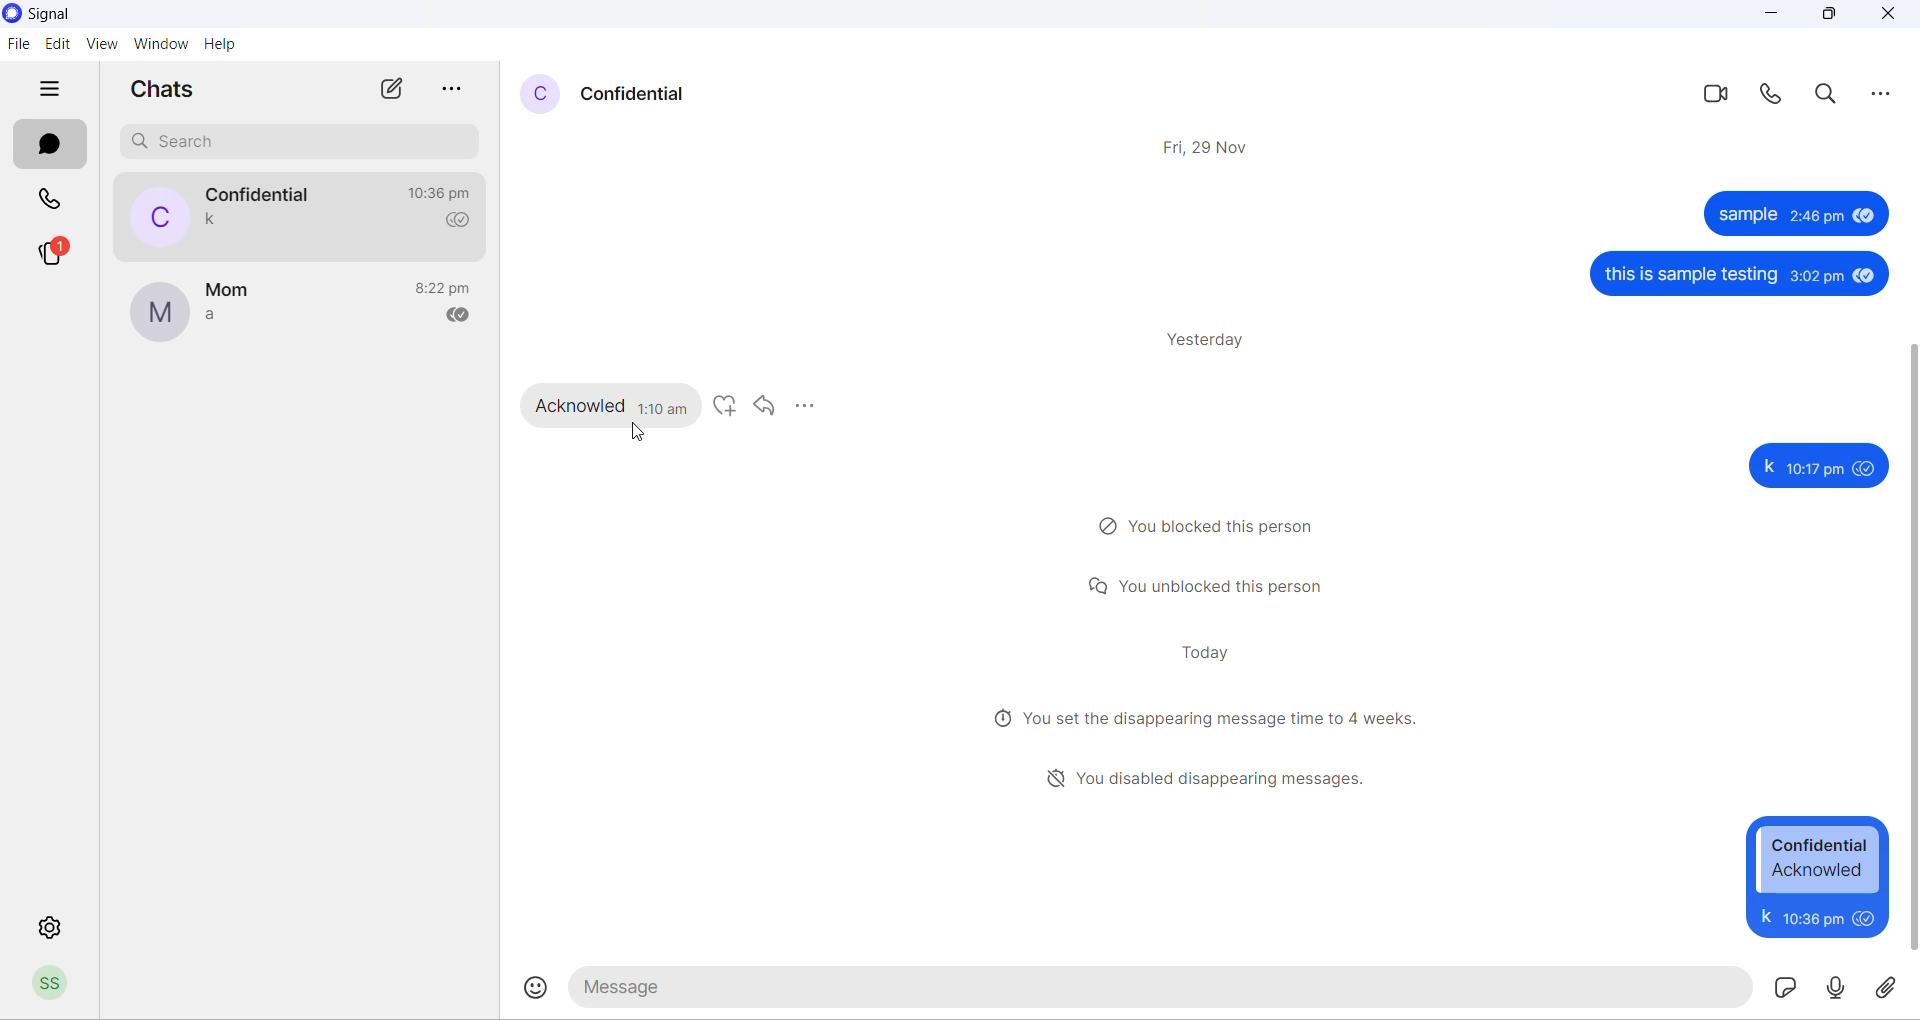 The image size is (1920, 1020). What do you see at coordinates (164, 313) in the screenshot?
I see `profile picture` at bounding box center [164, 313].